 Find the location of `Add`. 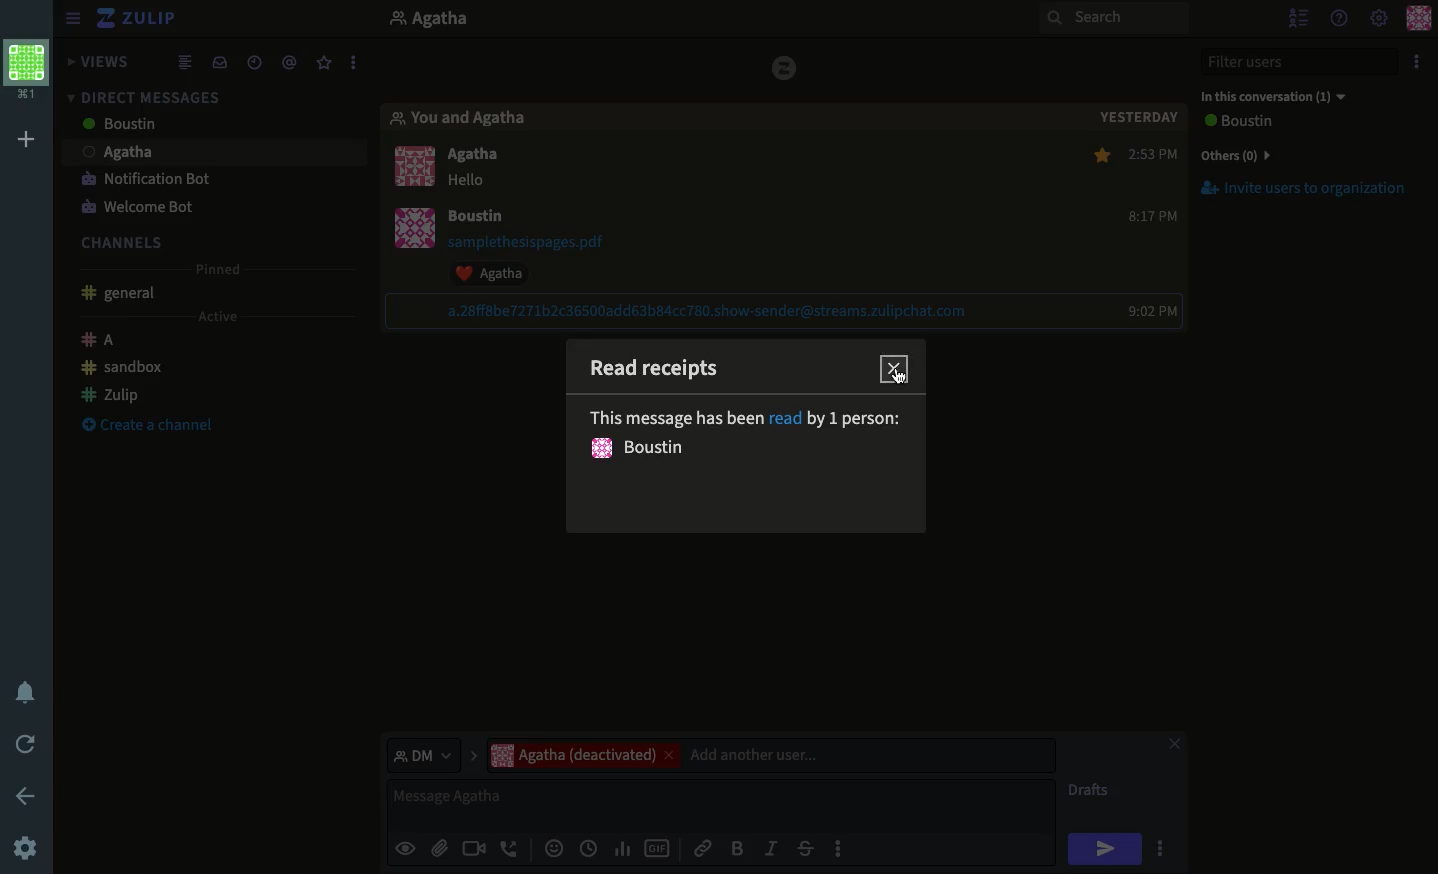

Add is located at coordinates (26, 142).